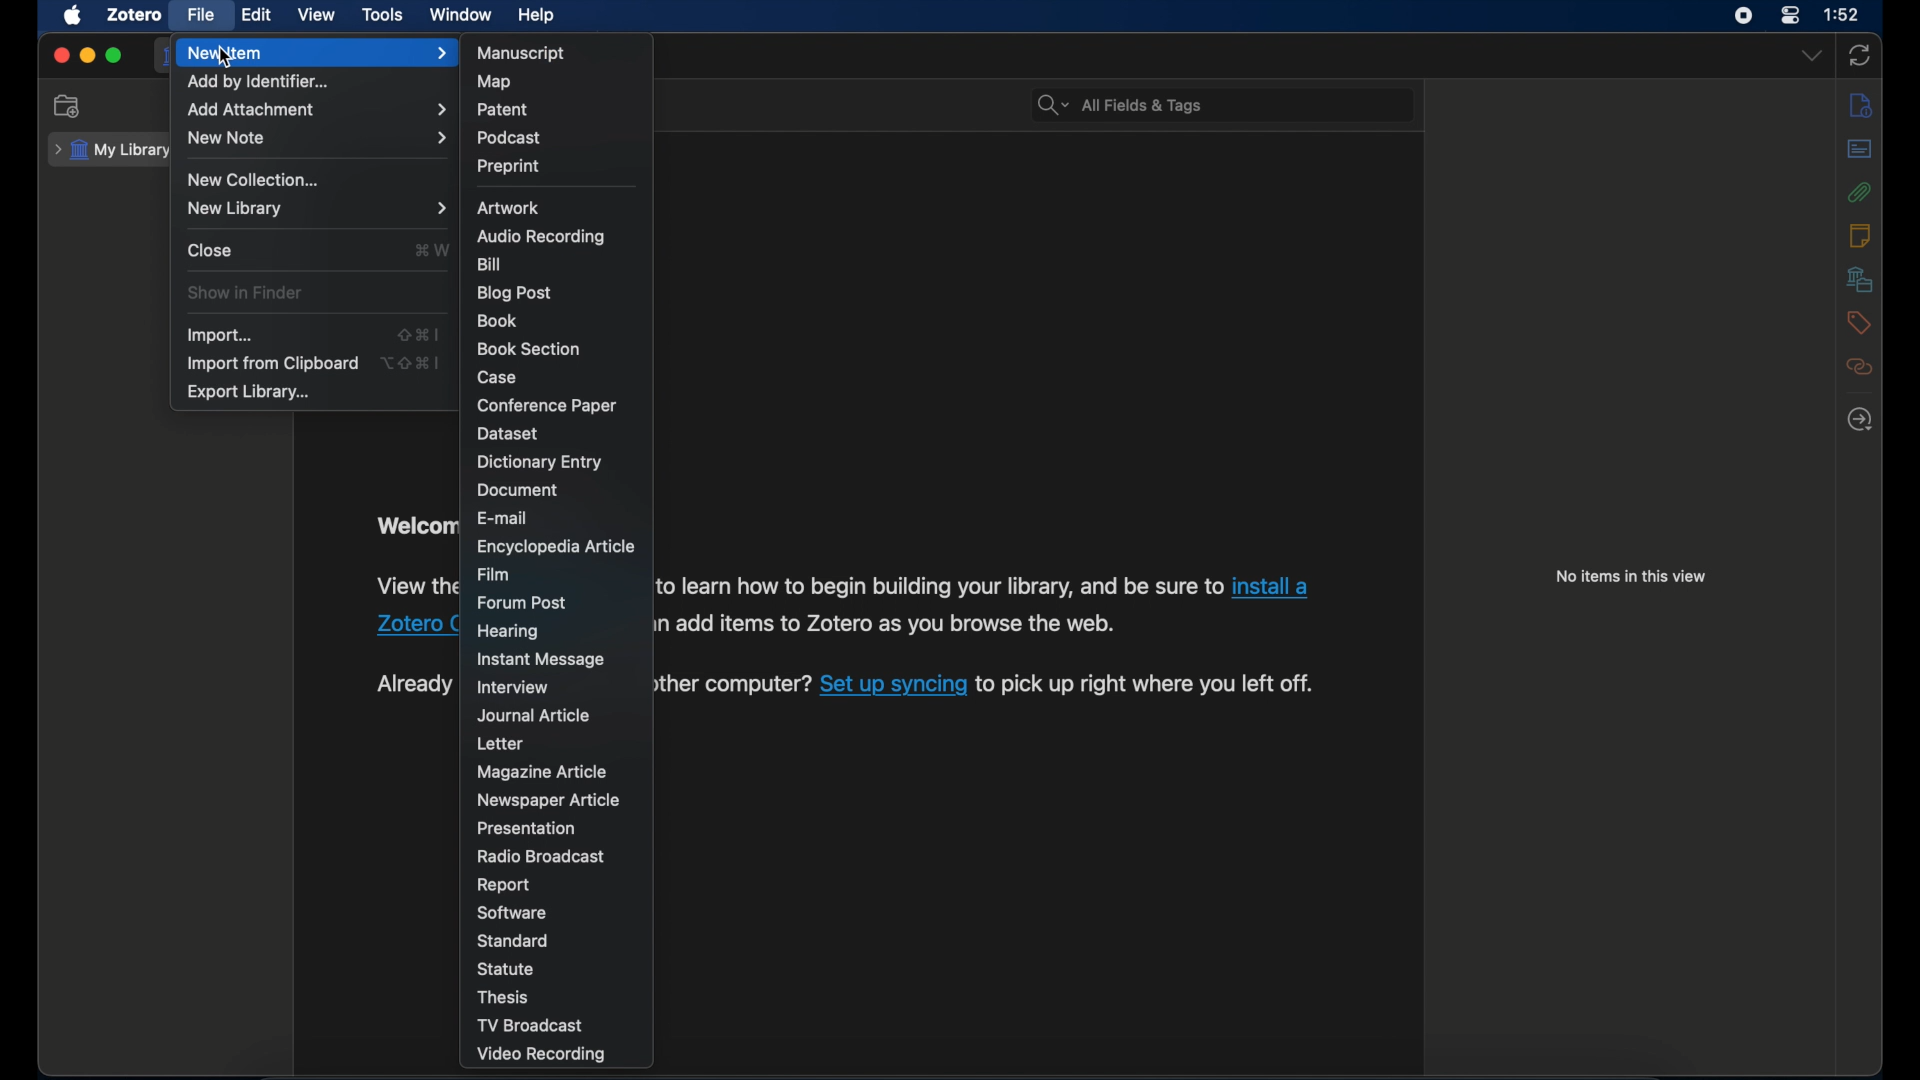  Describe the element at coordinates (218, 335) in the screenshot. I see `import` at that location.